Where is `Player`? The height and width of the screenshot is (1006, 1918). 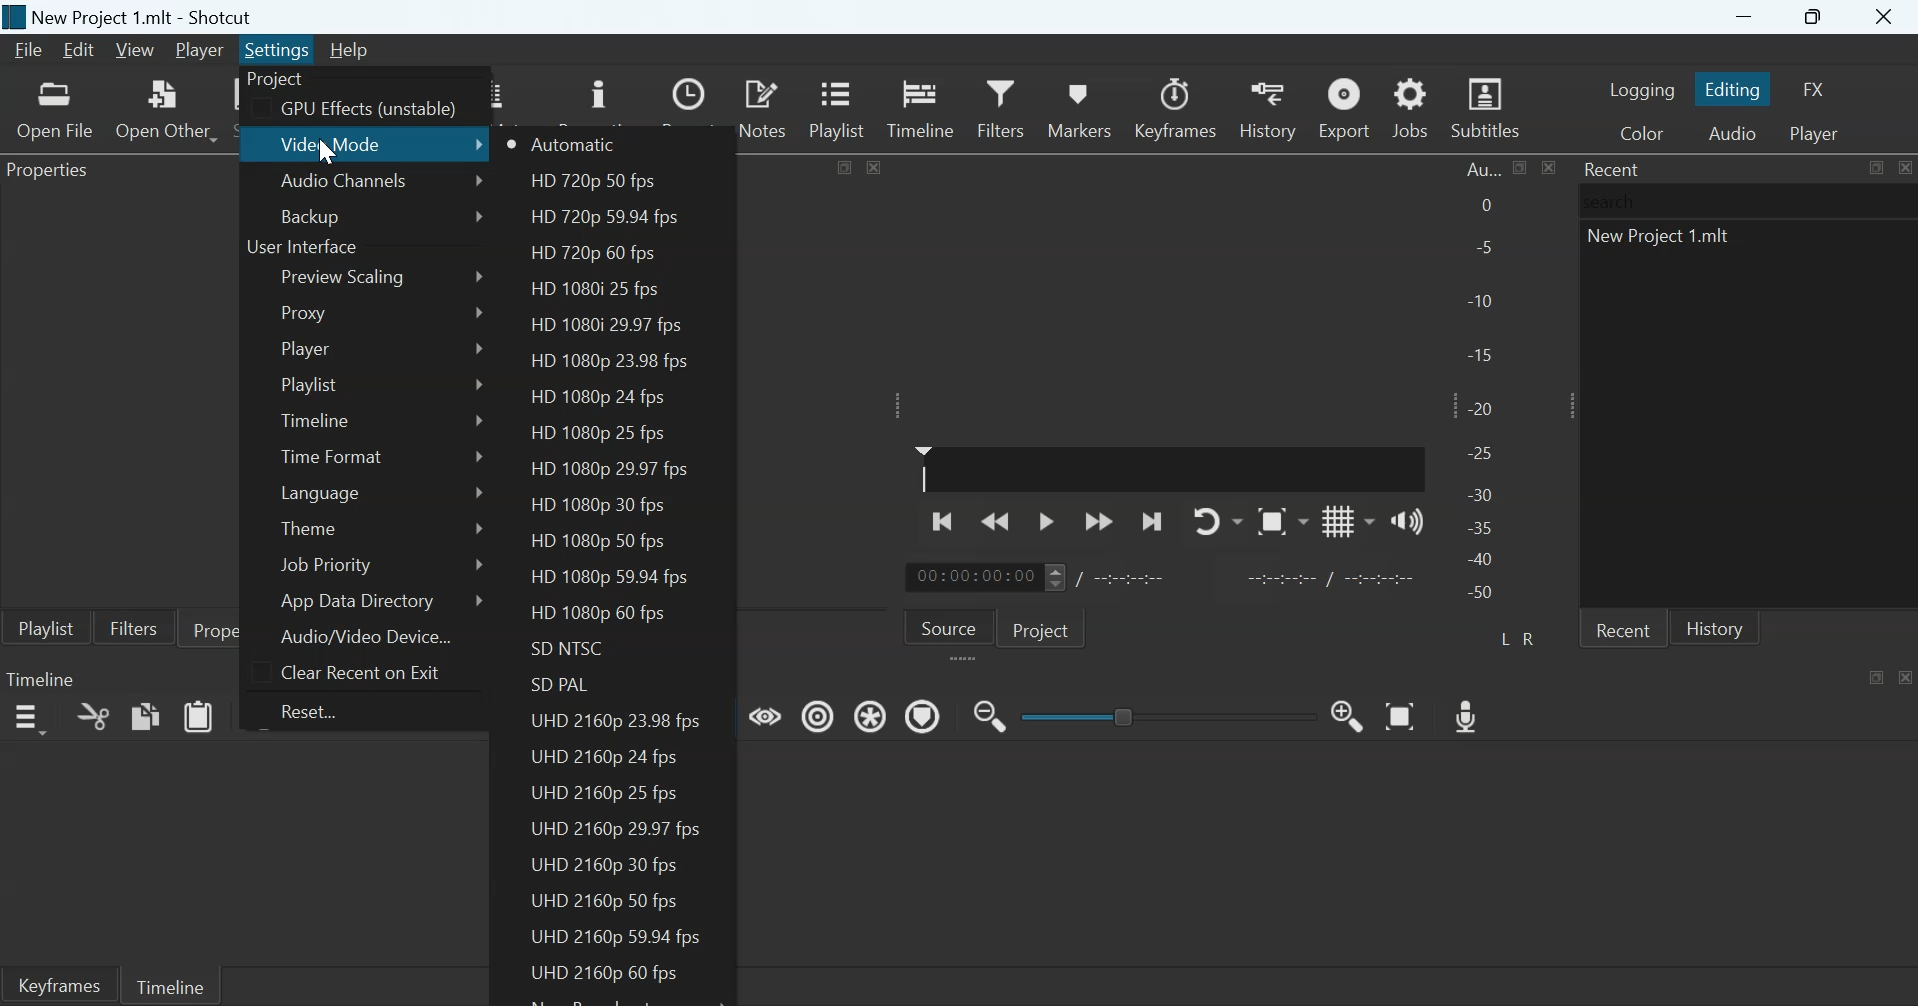 Player is located at coordinates (201, 51).